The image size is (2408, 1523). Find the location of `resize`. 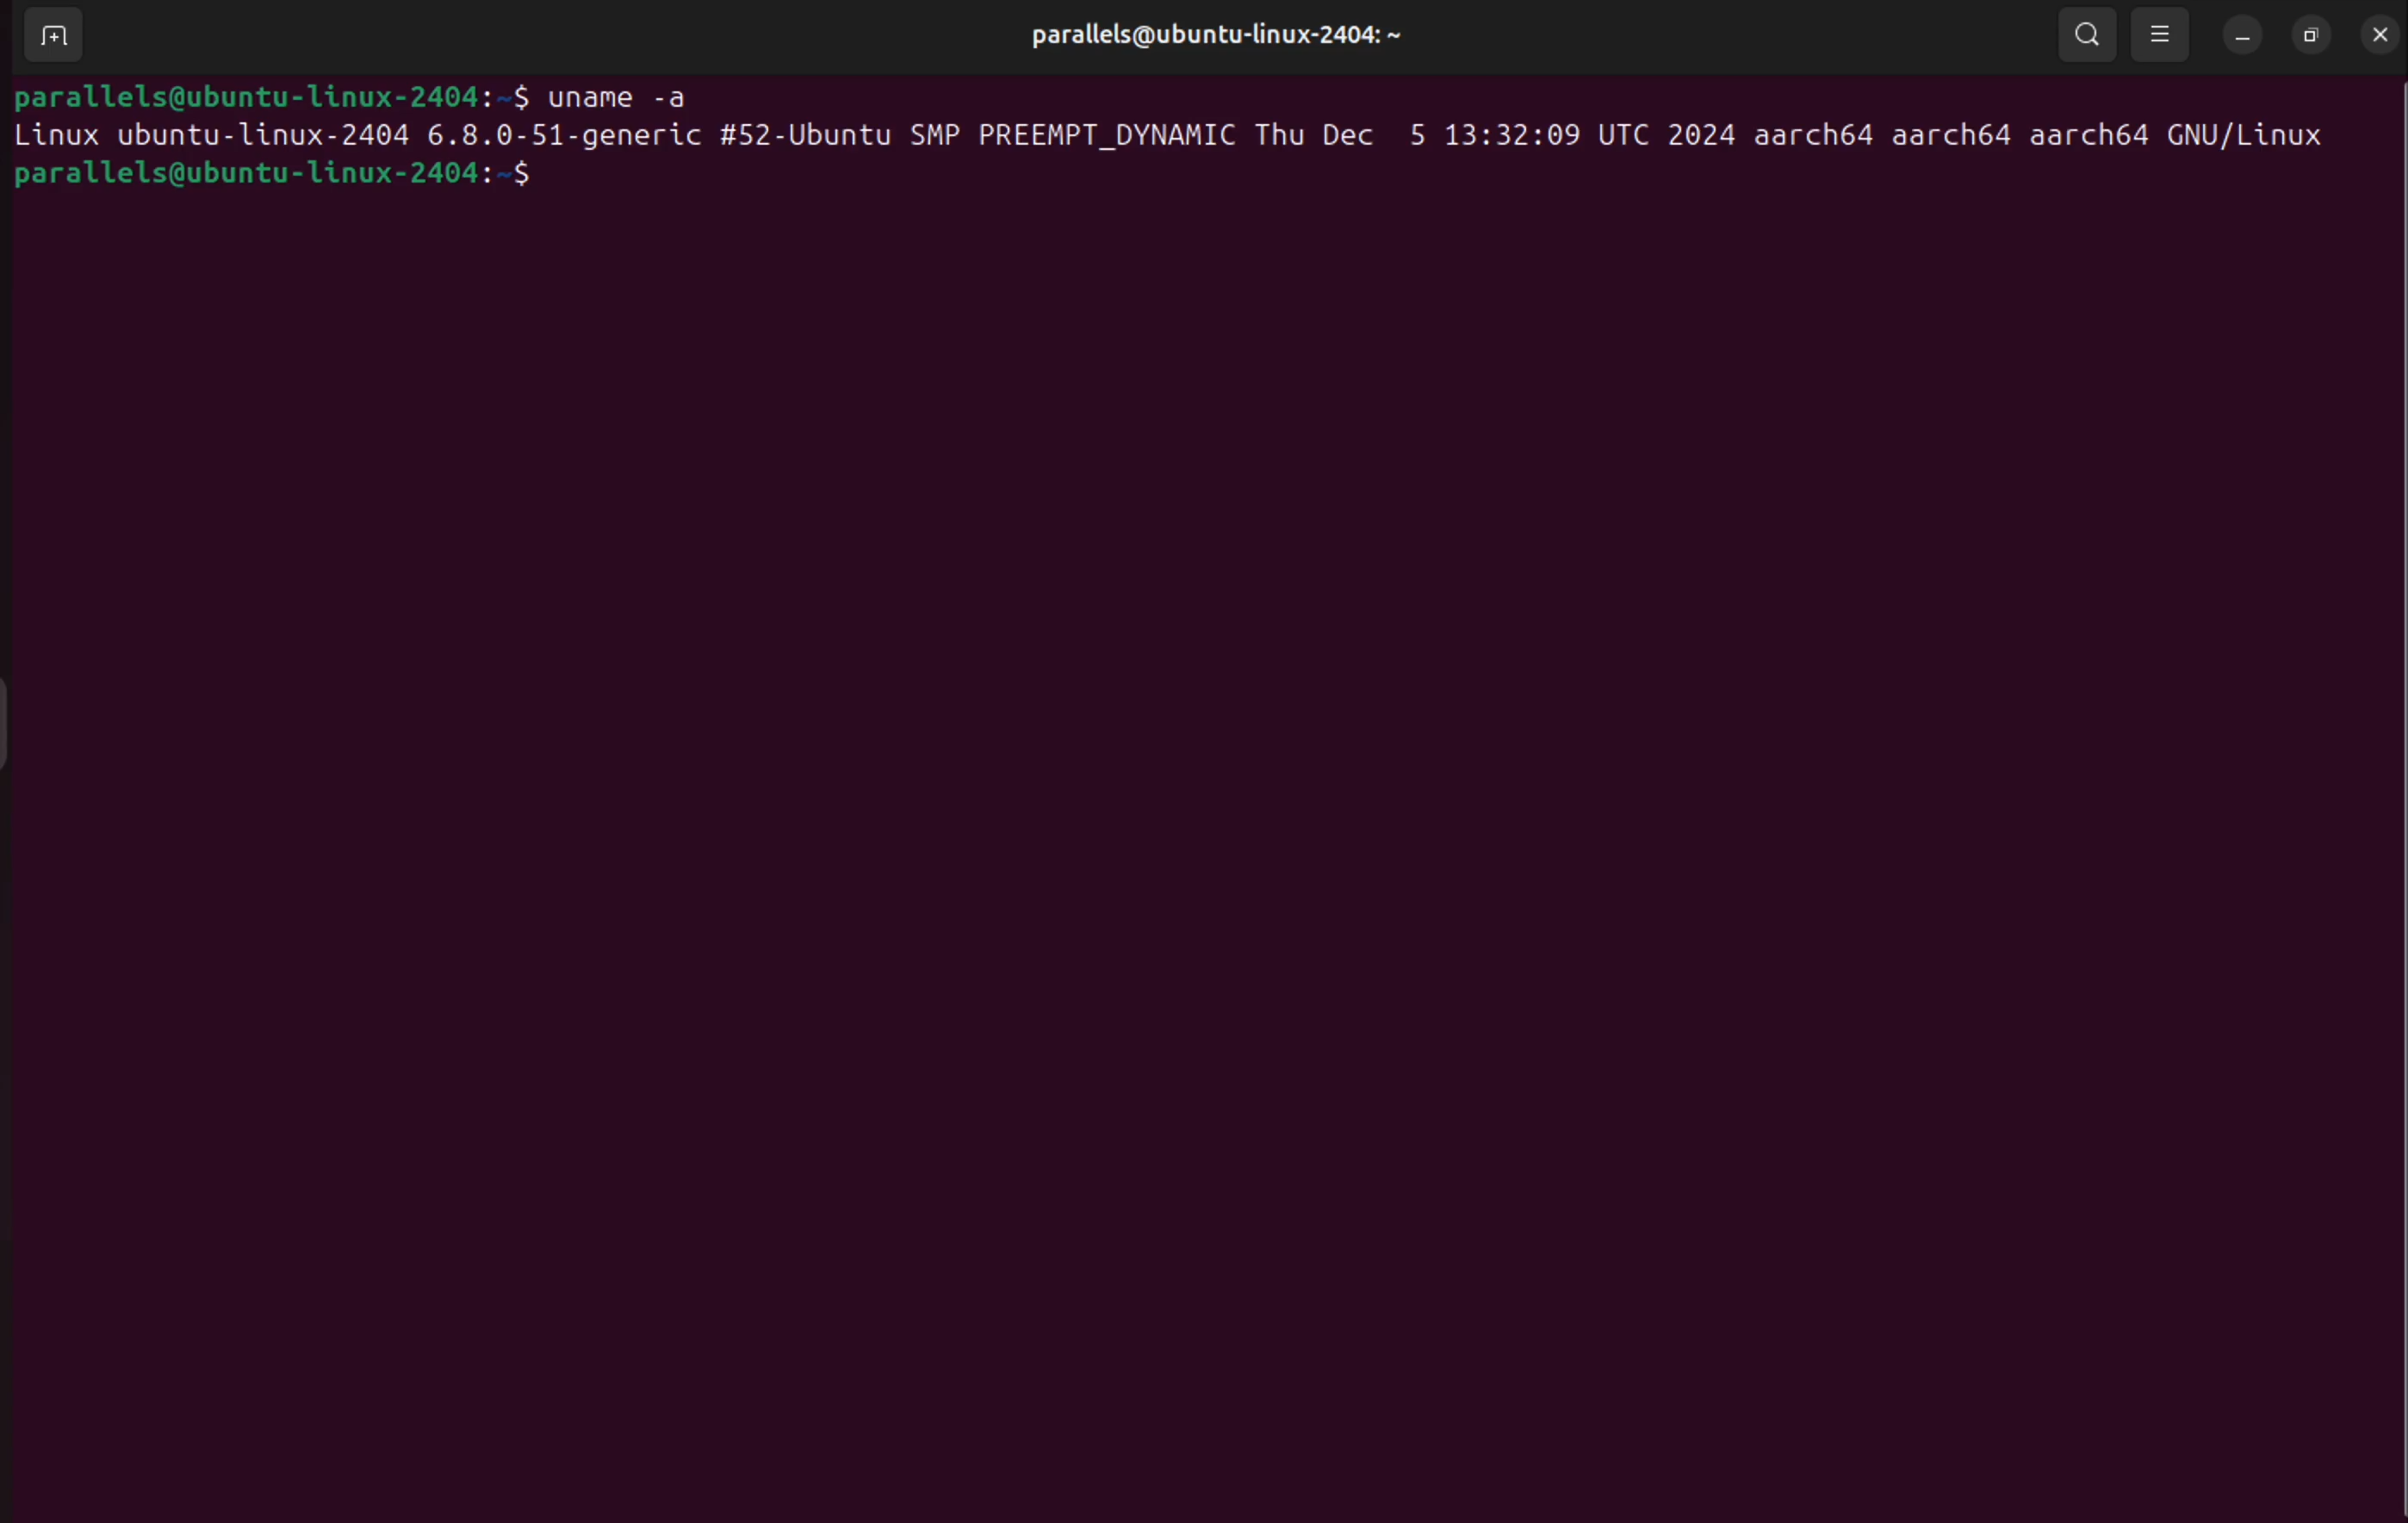

resize is located at coordinates (2312, 33).